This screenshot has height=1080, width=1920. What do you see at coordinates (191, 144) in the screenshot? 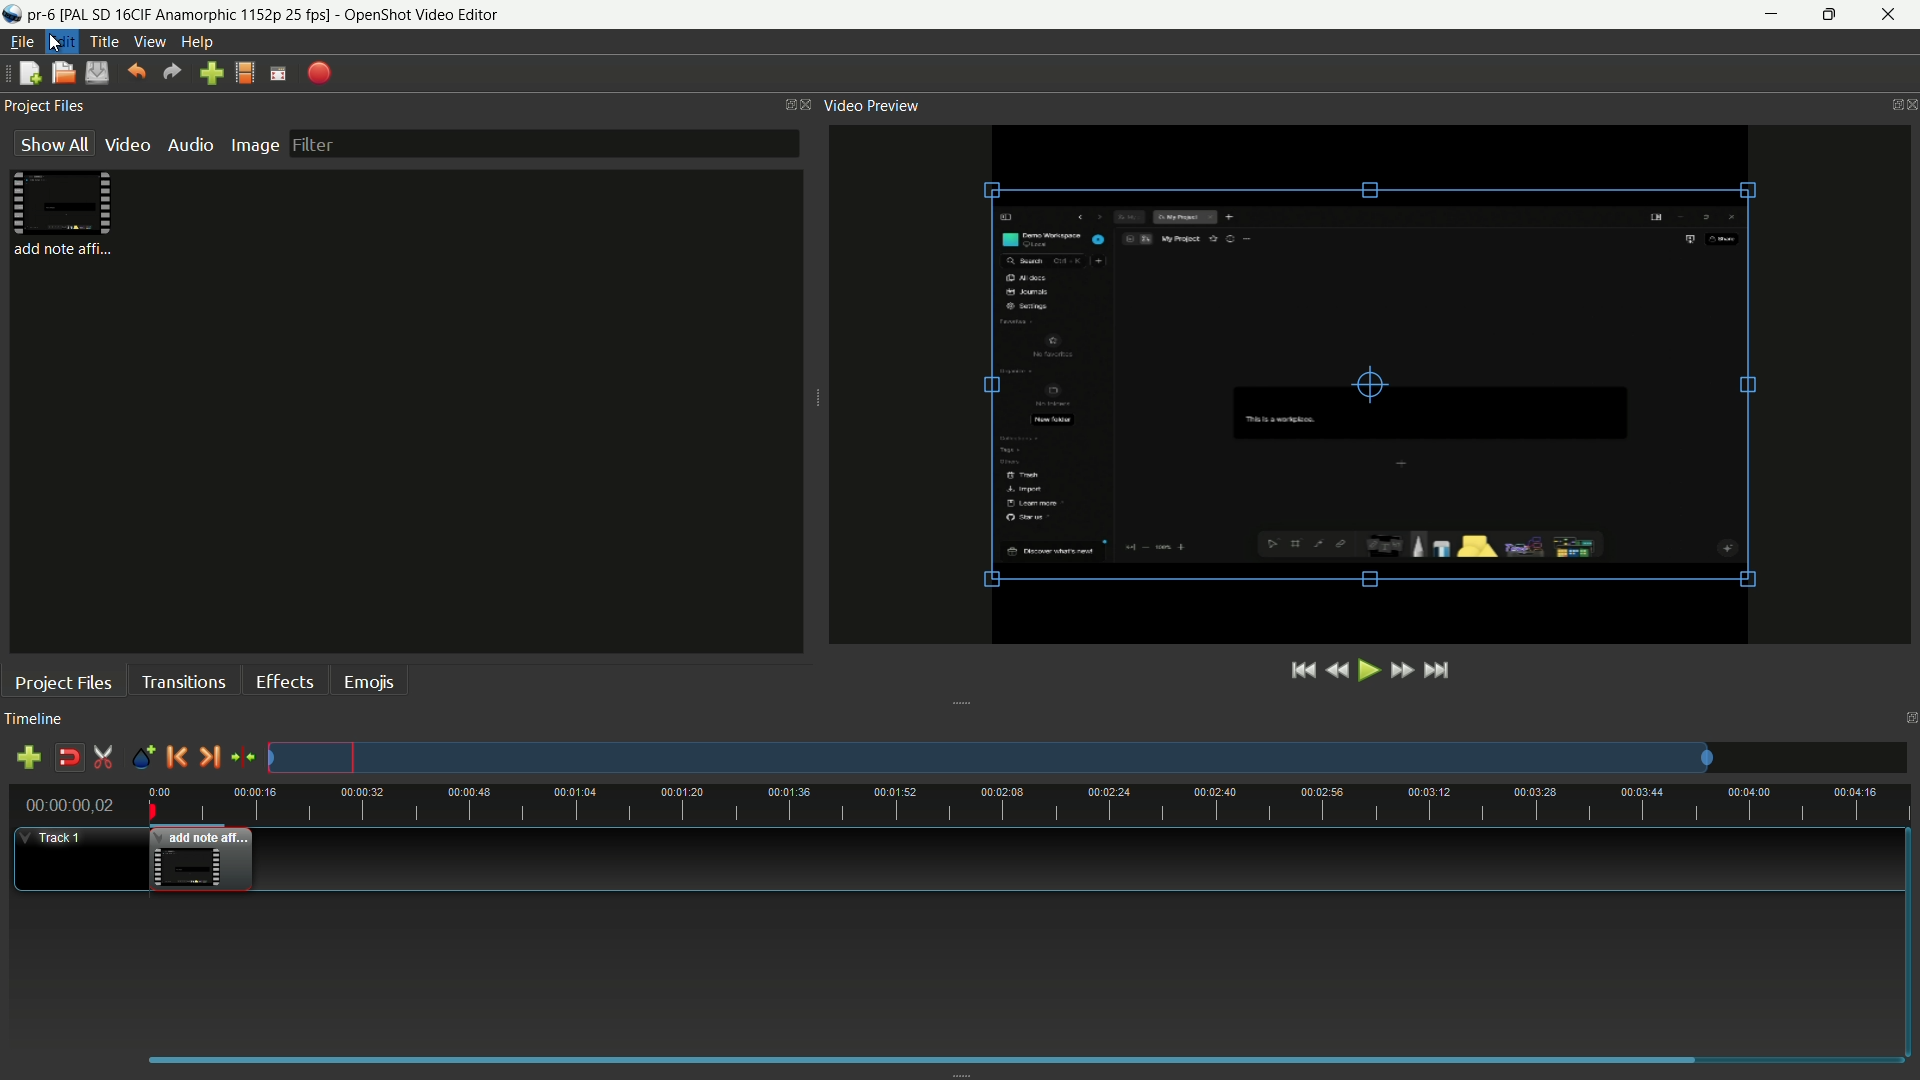
I see `audio` at bounding box center [191, 144].